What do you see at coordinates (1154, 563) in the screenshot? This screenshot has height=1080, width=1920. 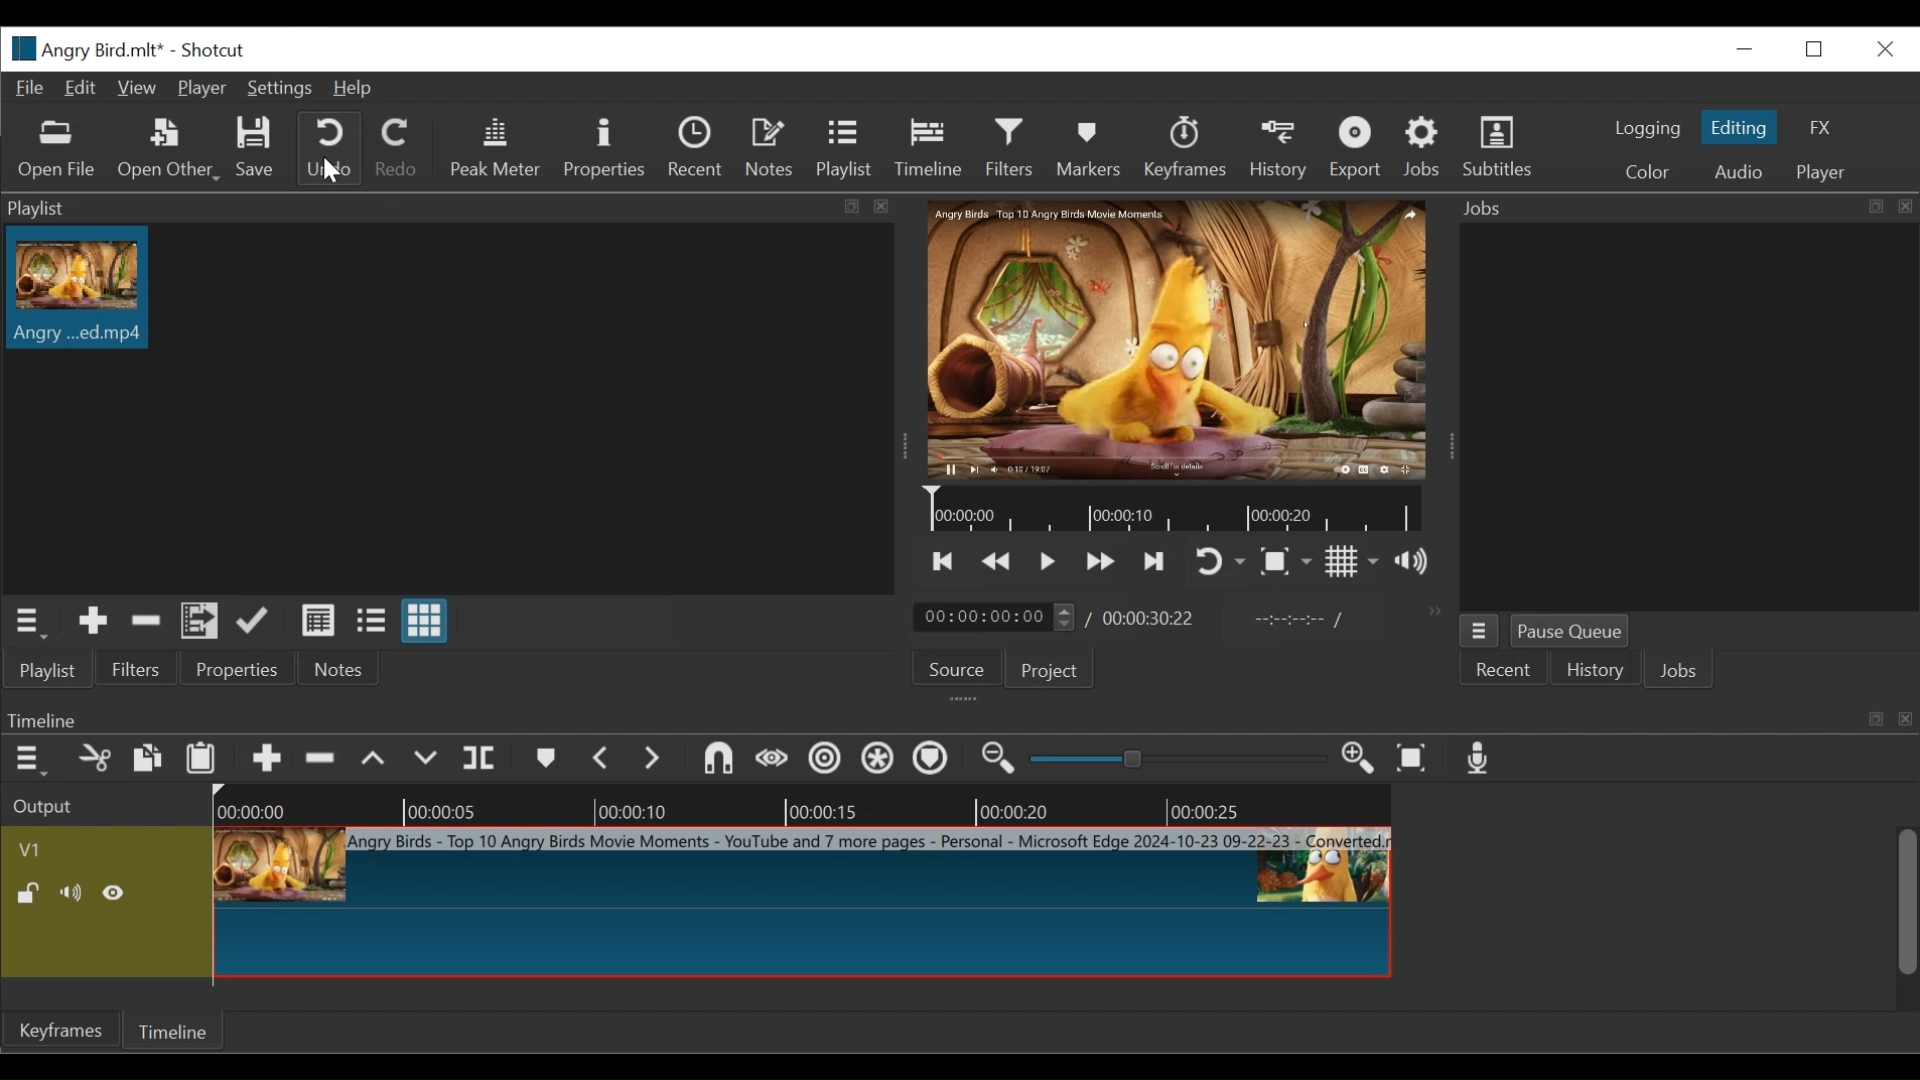 I see `Skip to the next point` at bounding box center [1154, 563].